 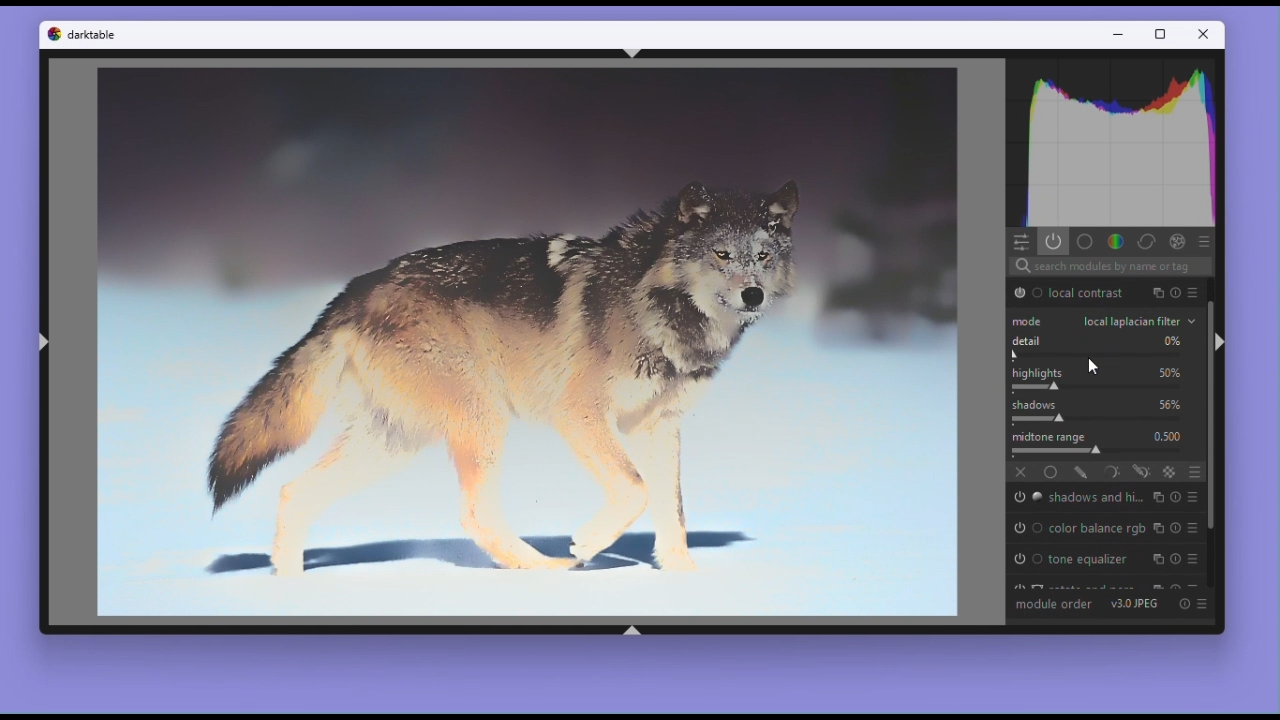 I want to click on shift+ctrl+r, so click(x=1225, y=343).